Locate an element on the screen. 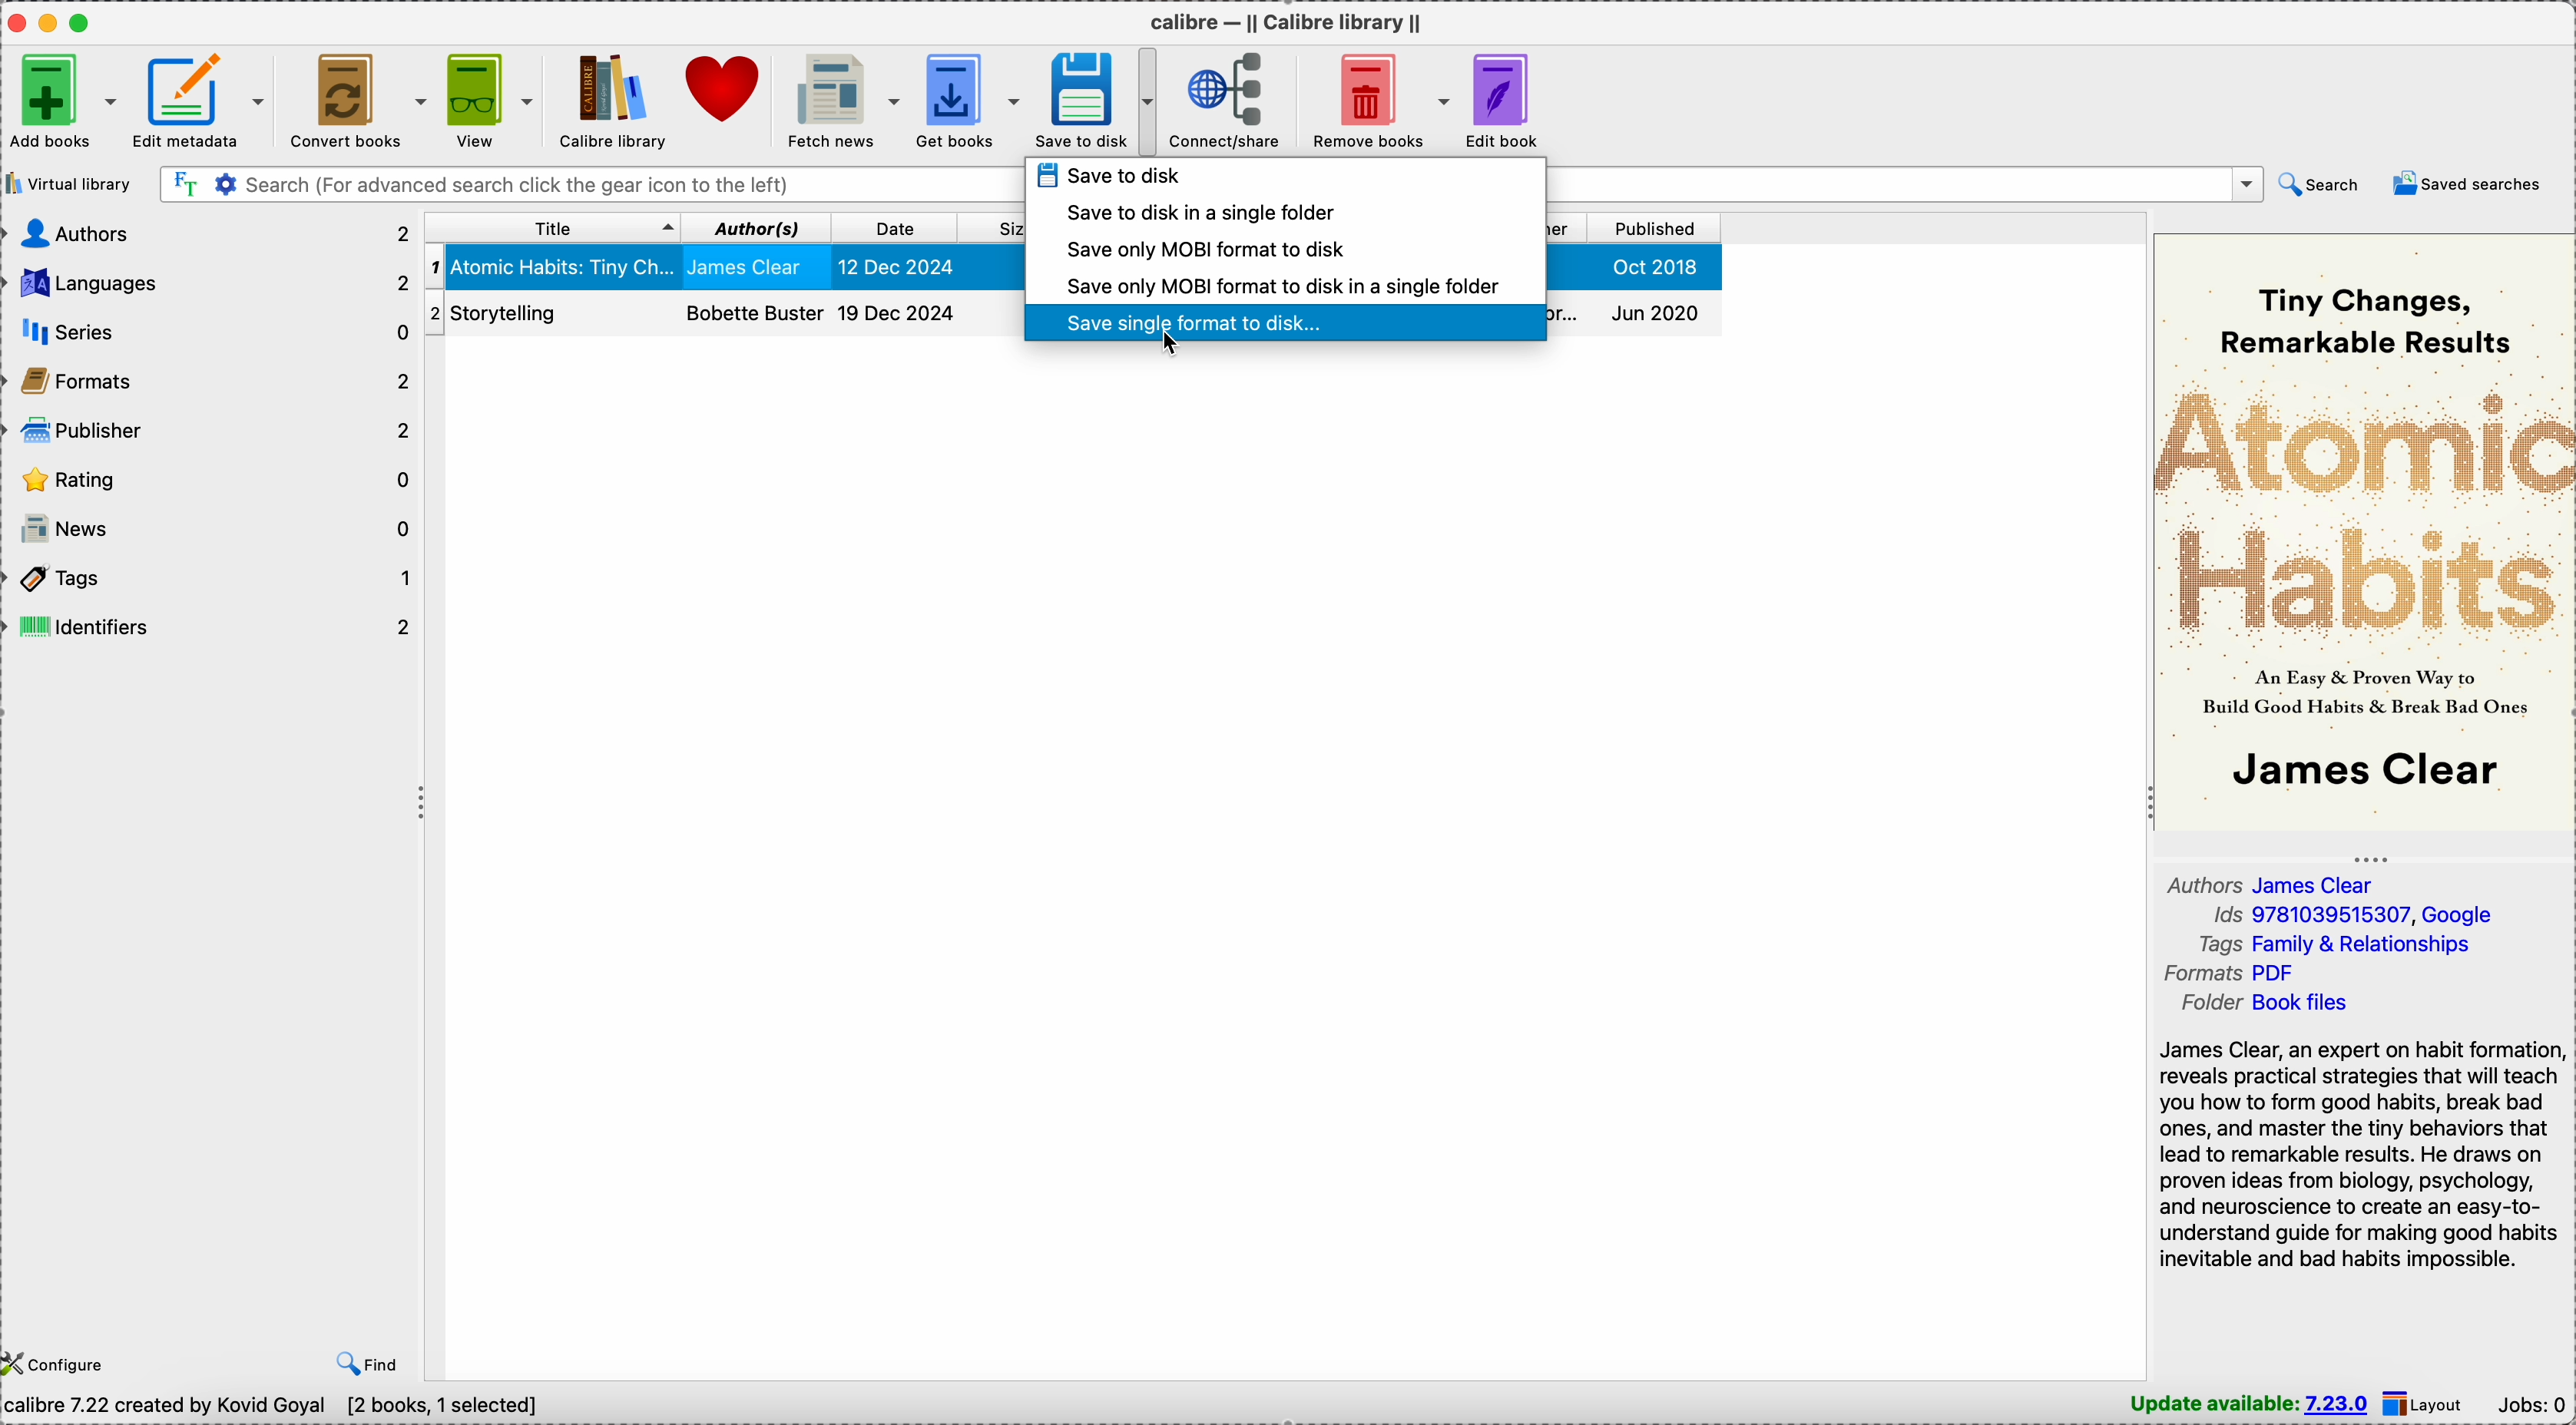 The height and width of the screenshot is (1425, 2576). Oct 2018 is located at coordinates (1635, 269).